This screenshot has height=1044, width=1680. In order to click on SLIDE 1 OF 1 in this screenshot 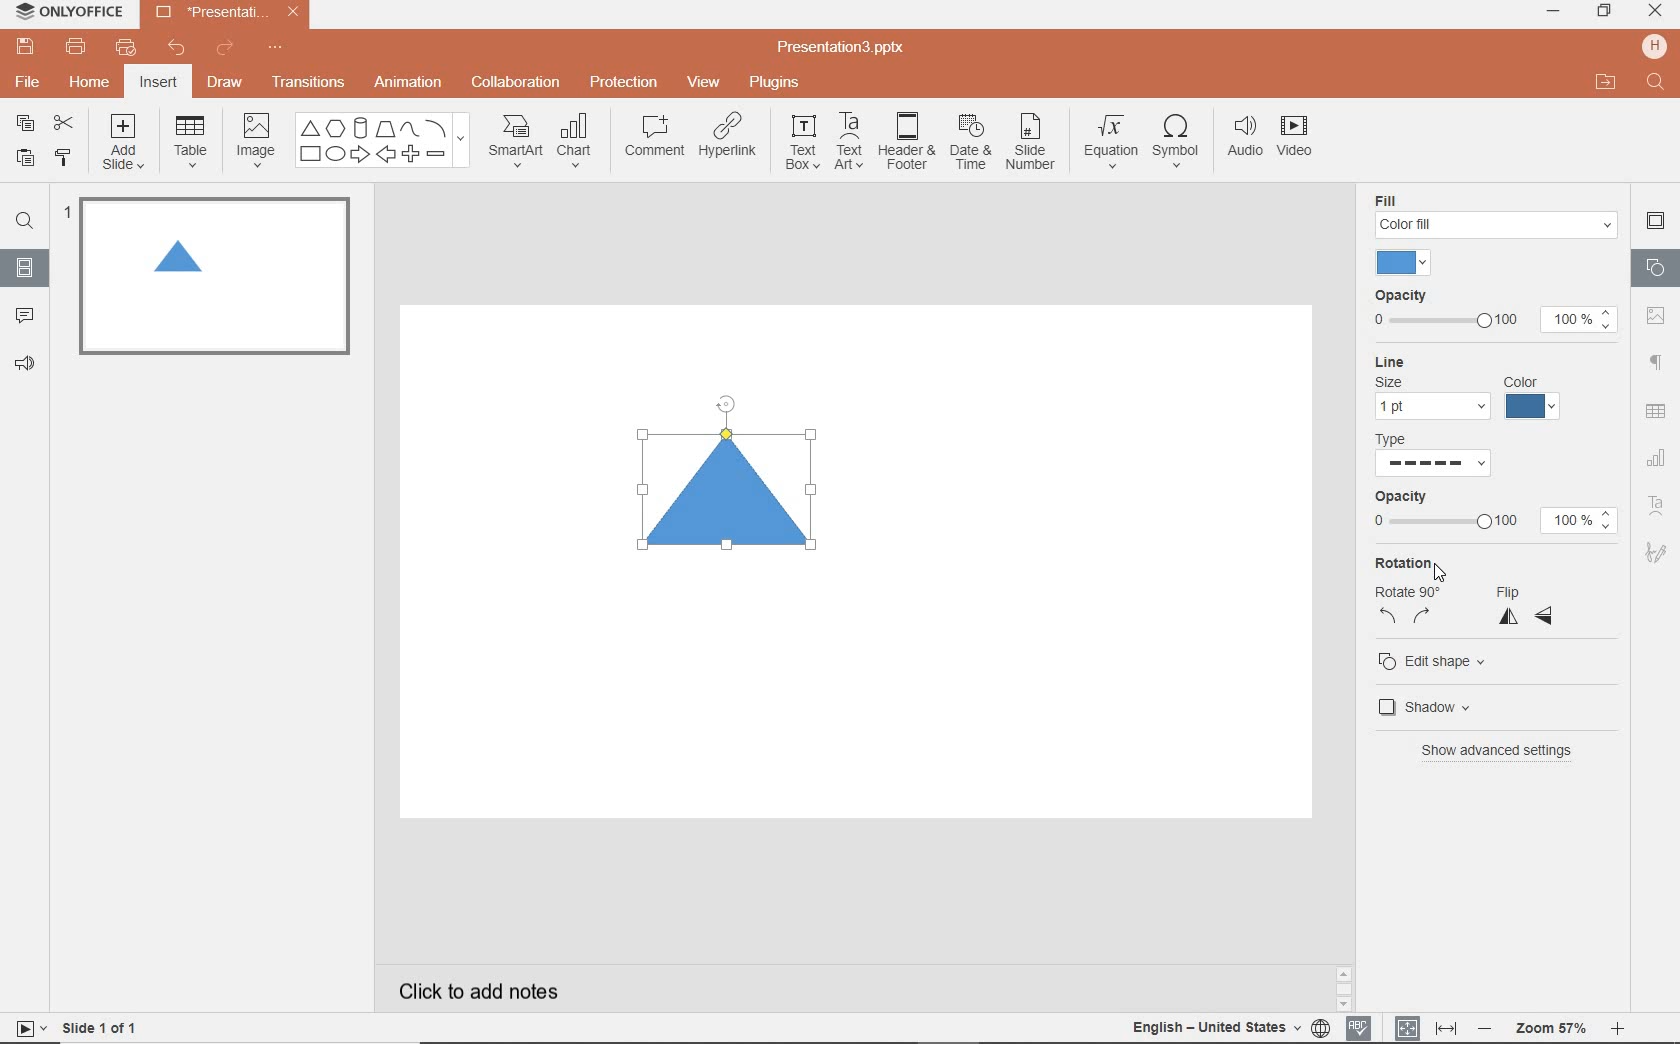, I will do `click(104, 1026)`.